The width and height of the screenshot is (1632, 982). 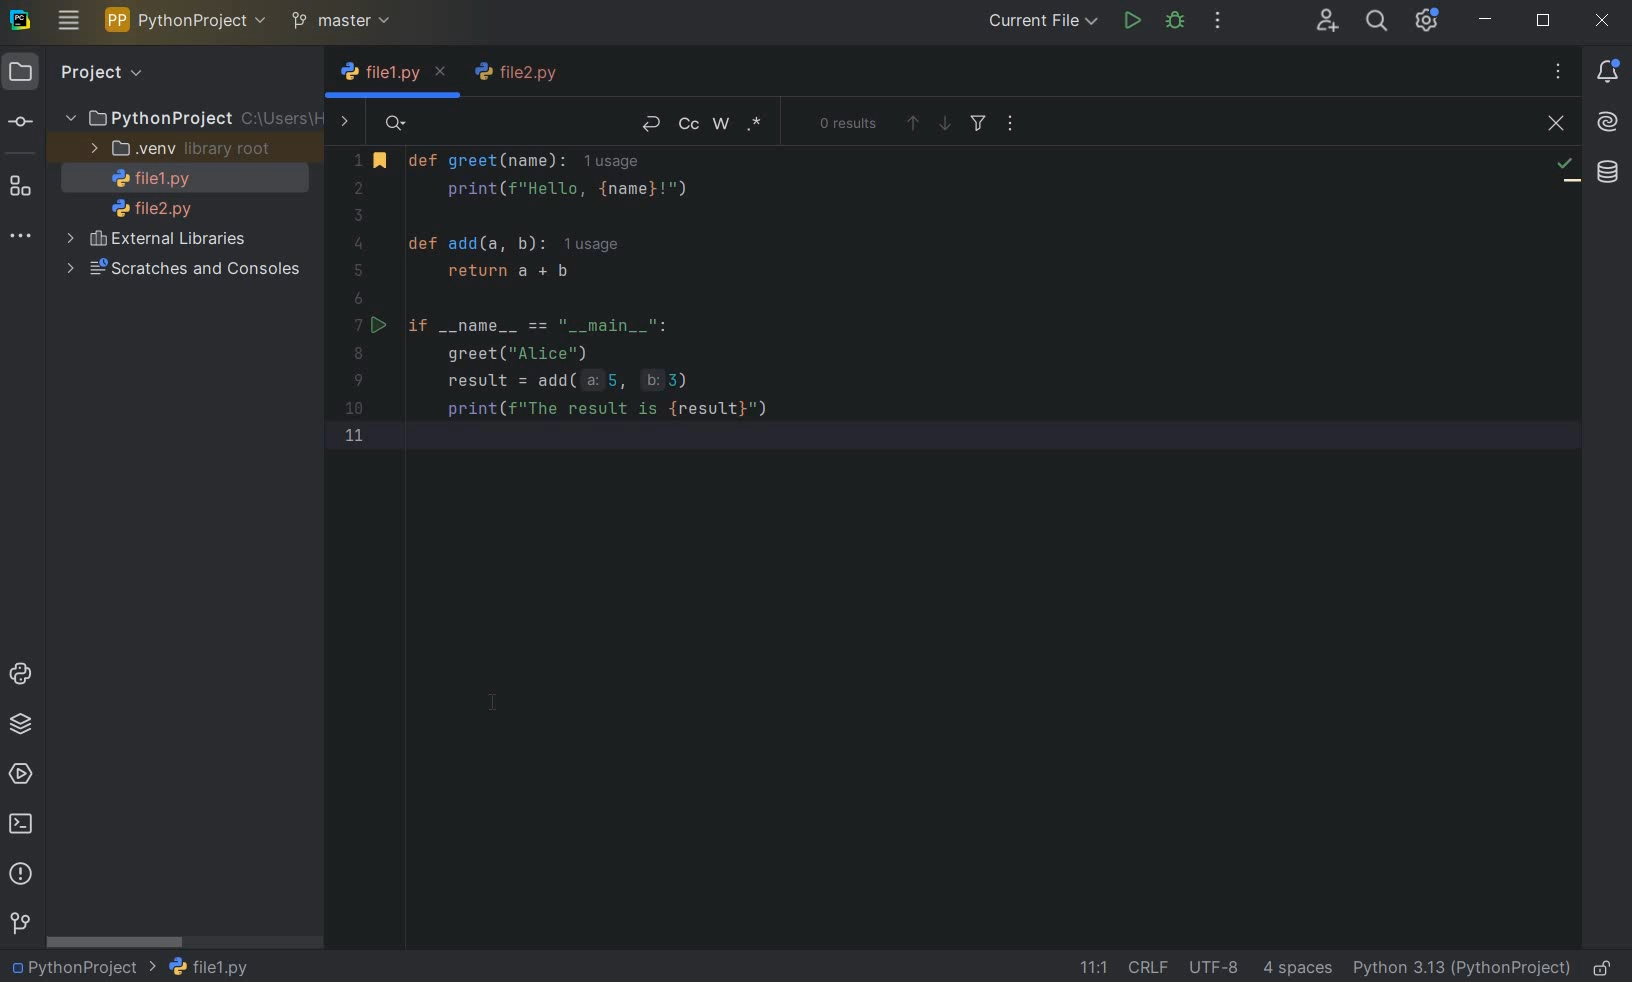 I want to click on PYTHON PROJECT NAME, so click(x=189, y=22).